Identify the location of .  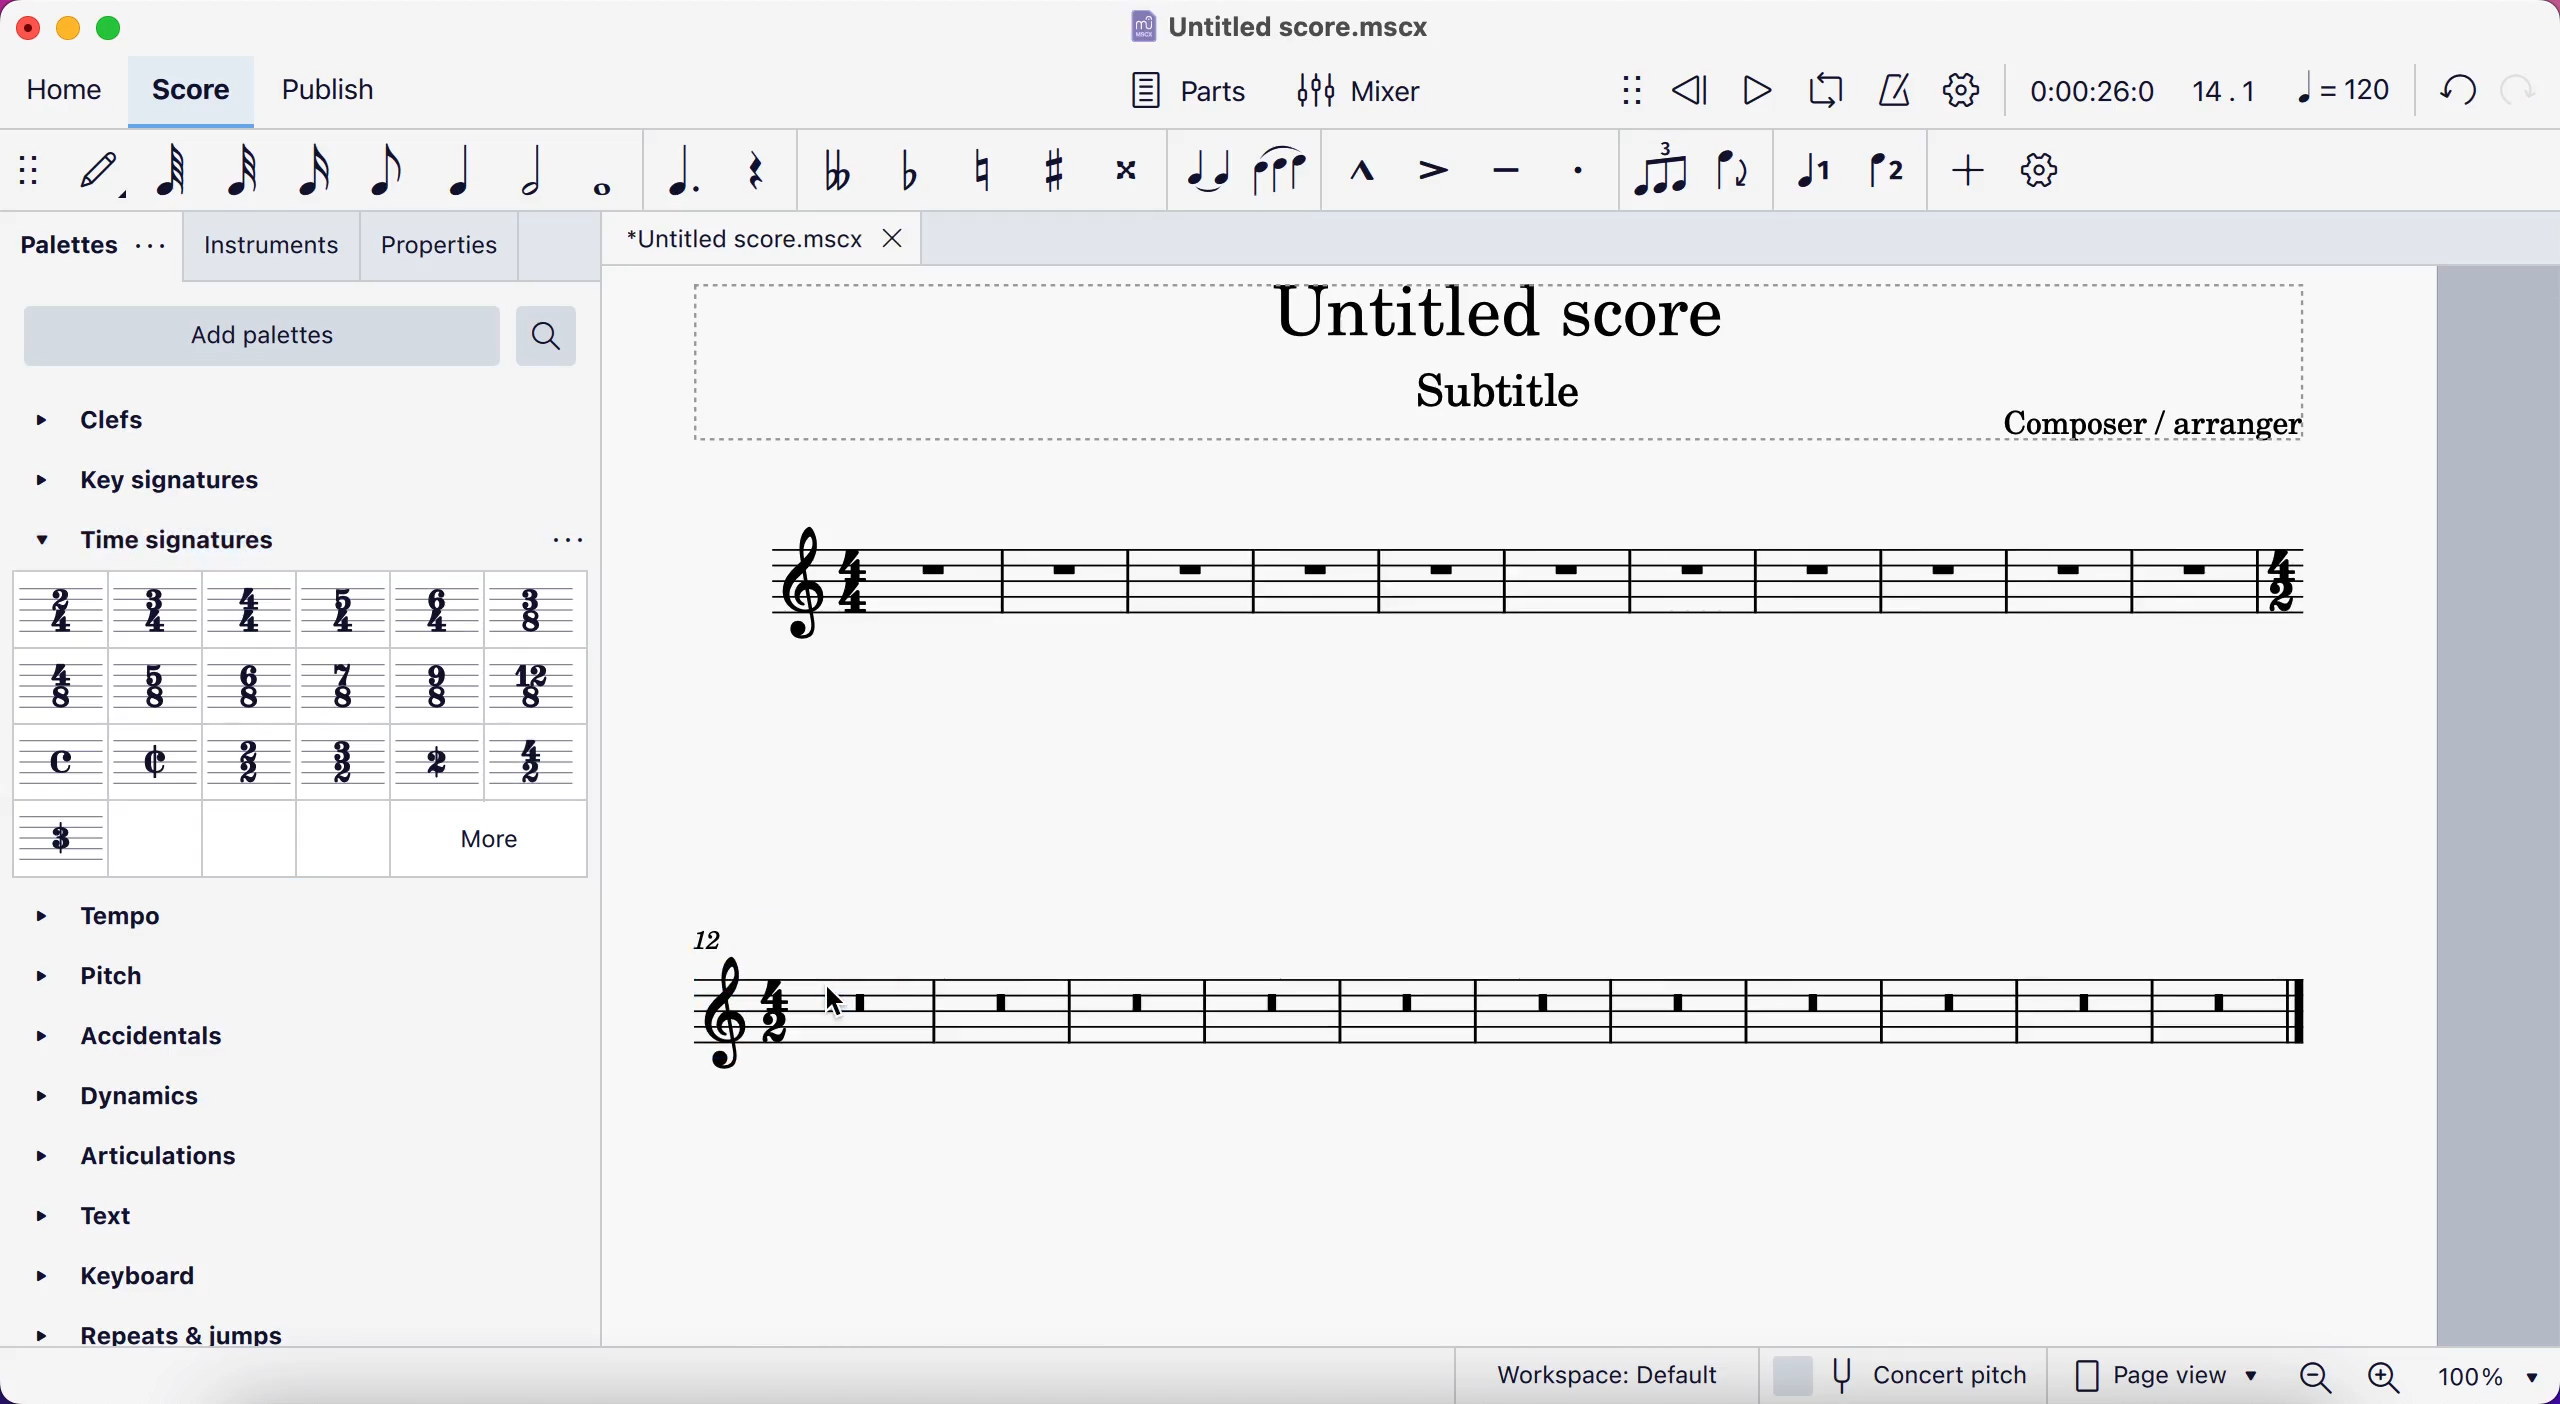
(346, 610).